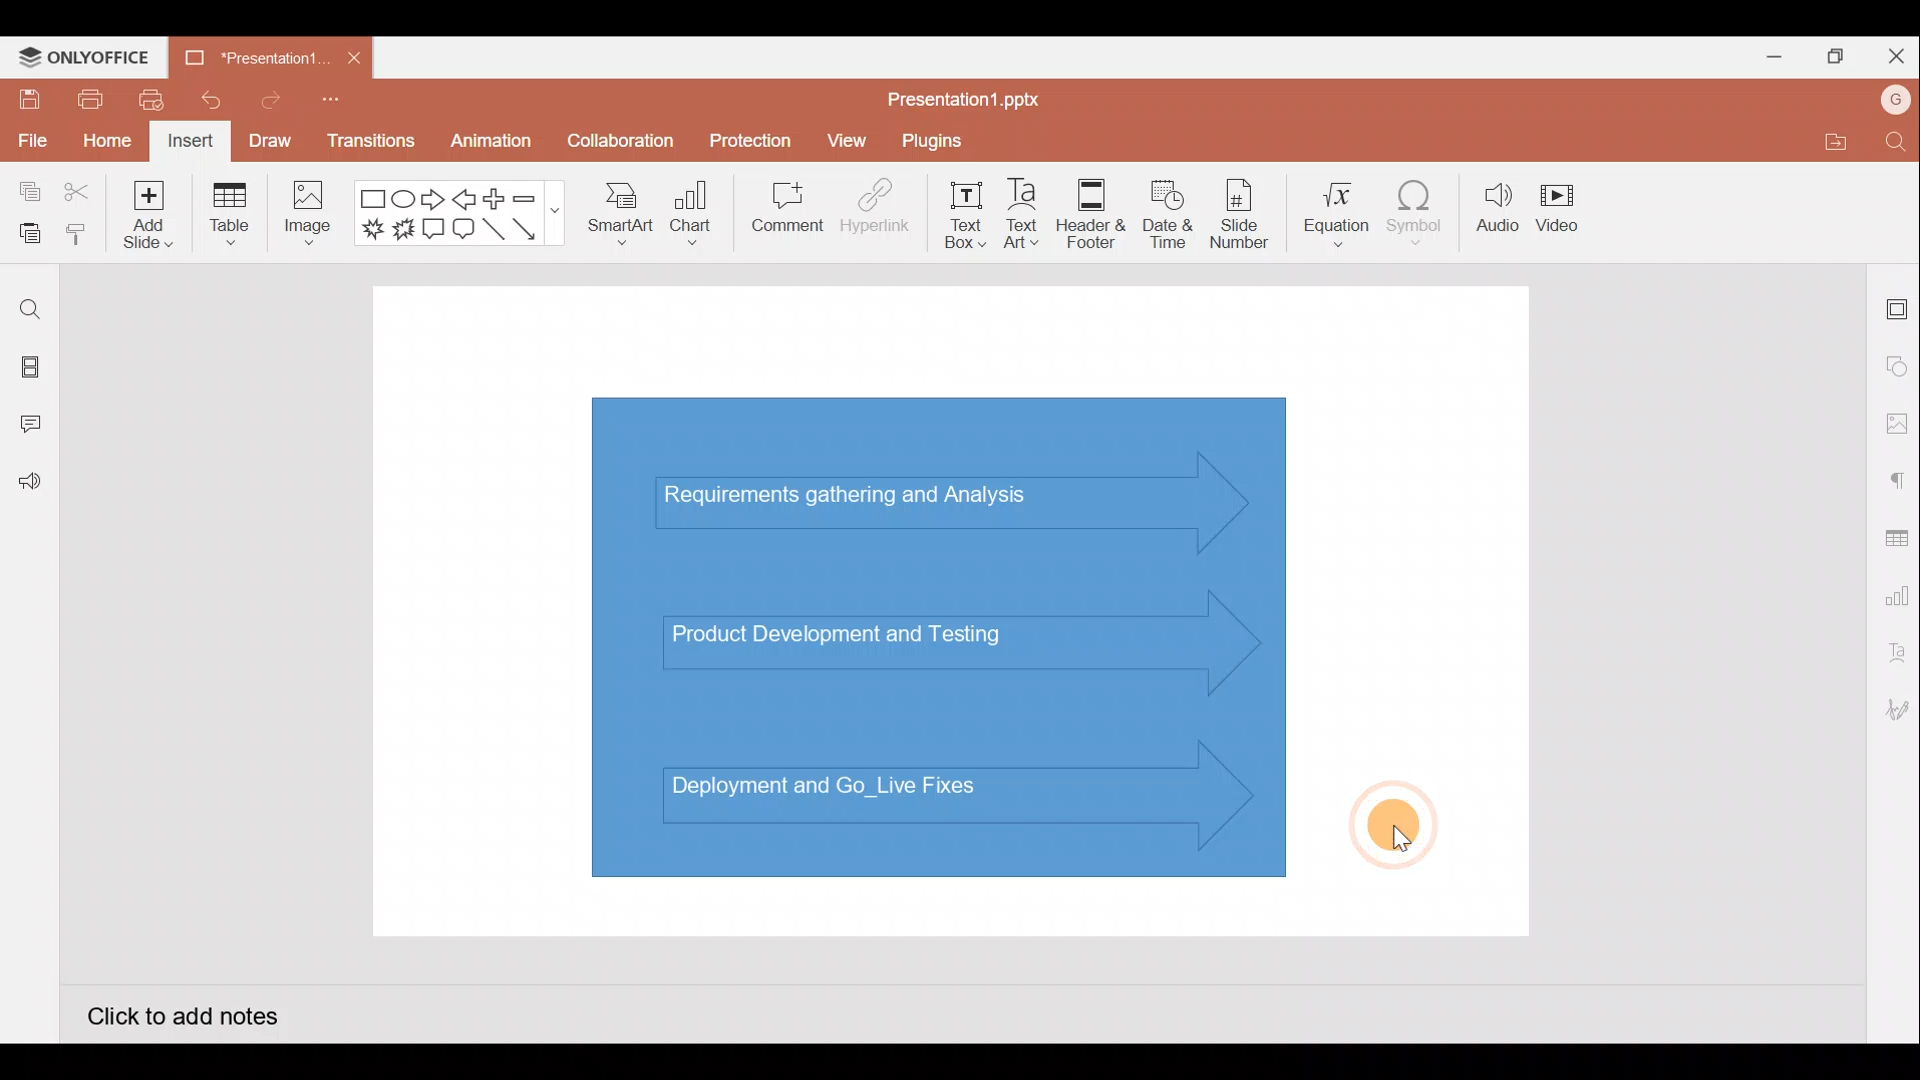 The width and height of the screenshot is (1920, 1080). I want to click on Chart, so click(692, 211).